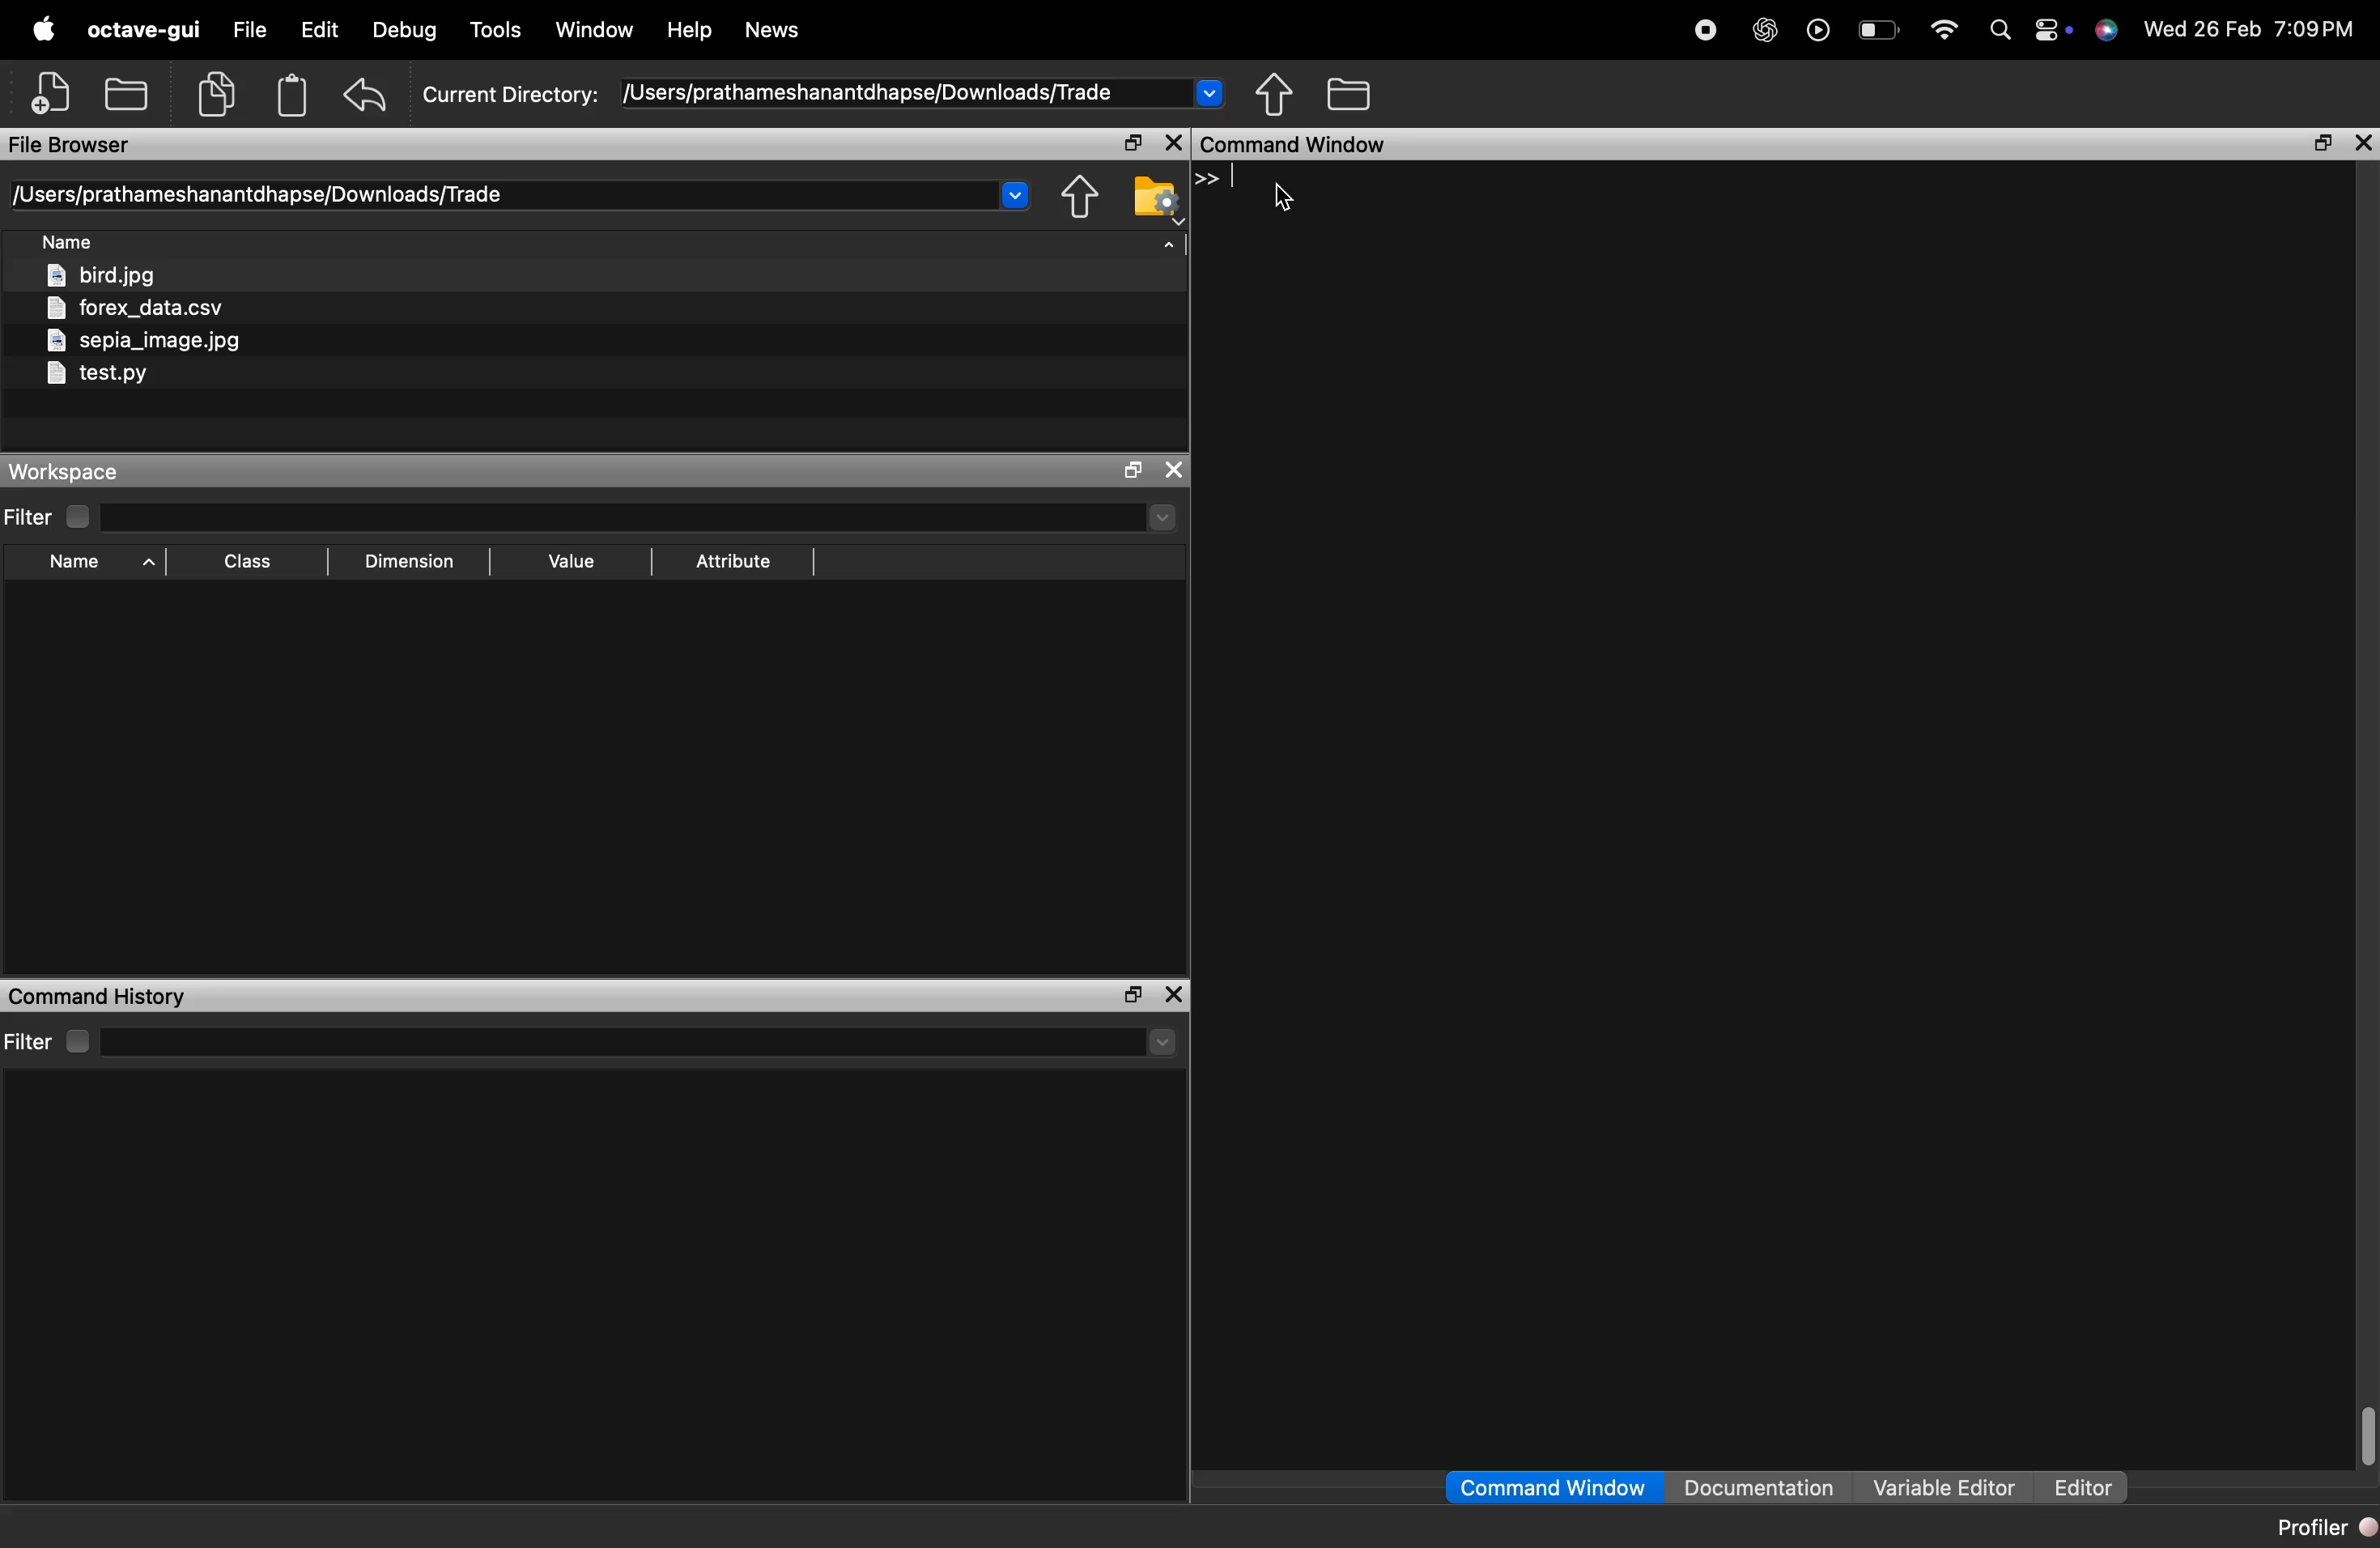 This screenshot has height=1548, width=2380. I want to click on date and time, so click(2255, 33).